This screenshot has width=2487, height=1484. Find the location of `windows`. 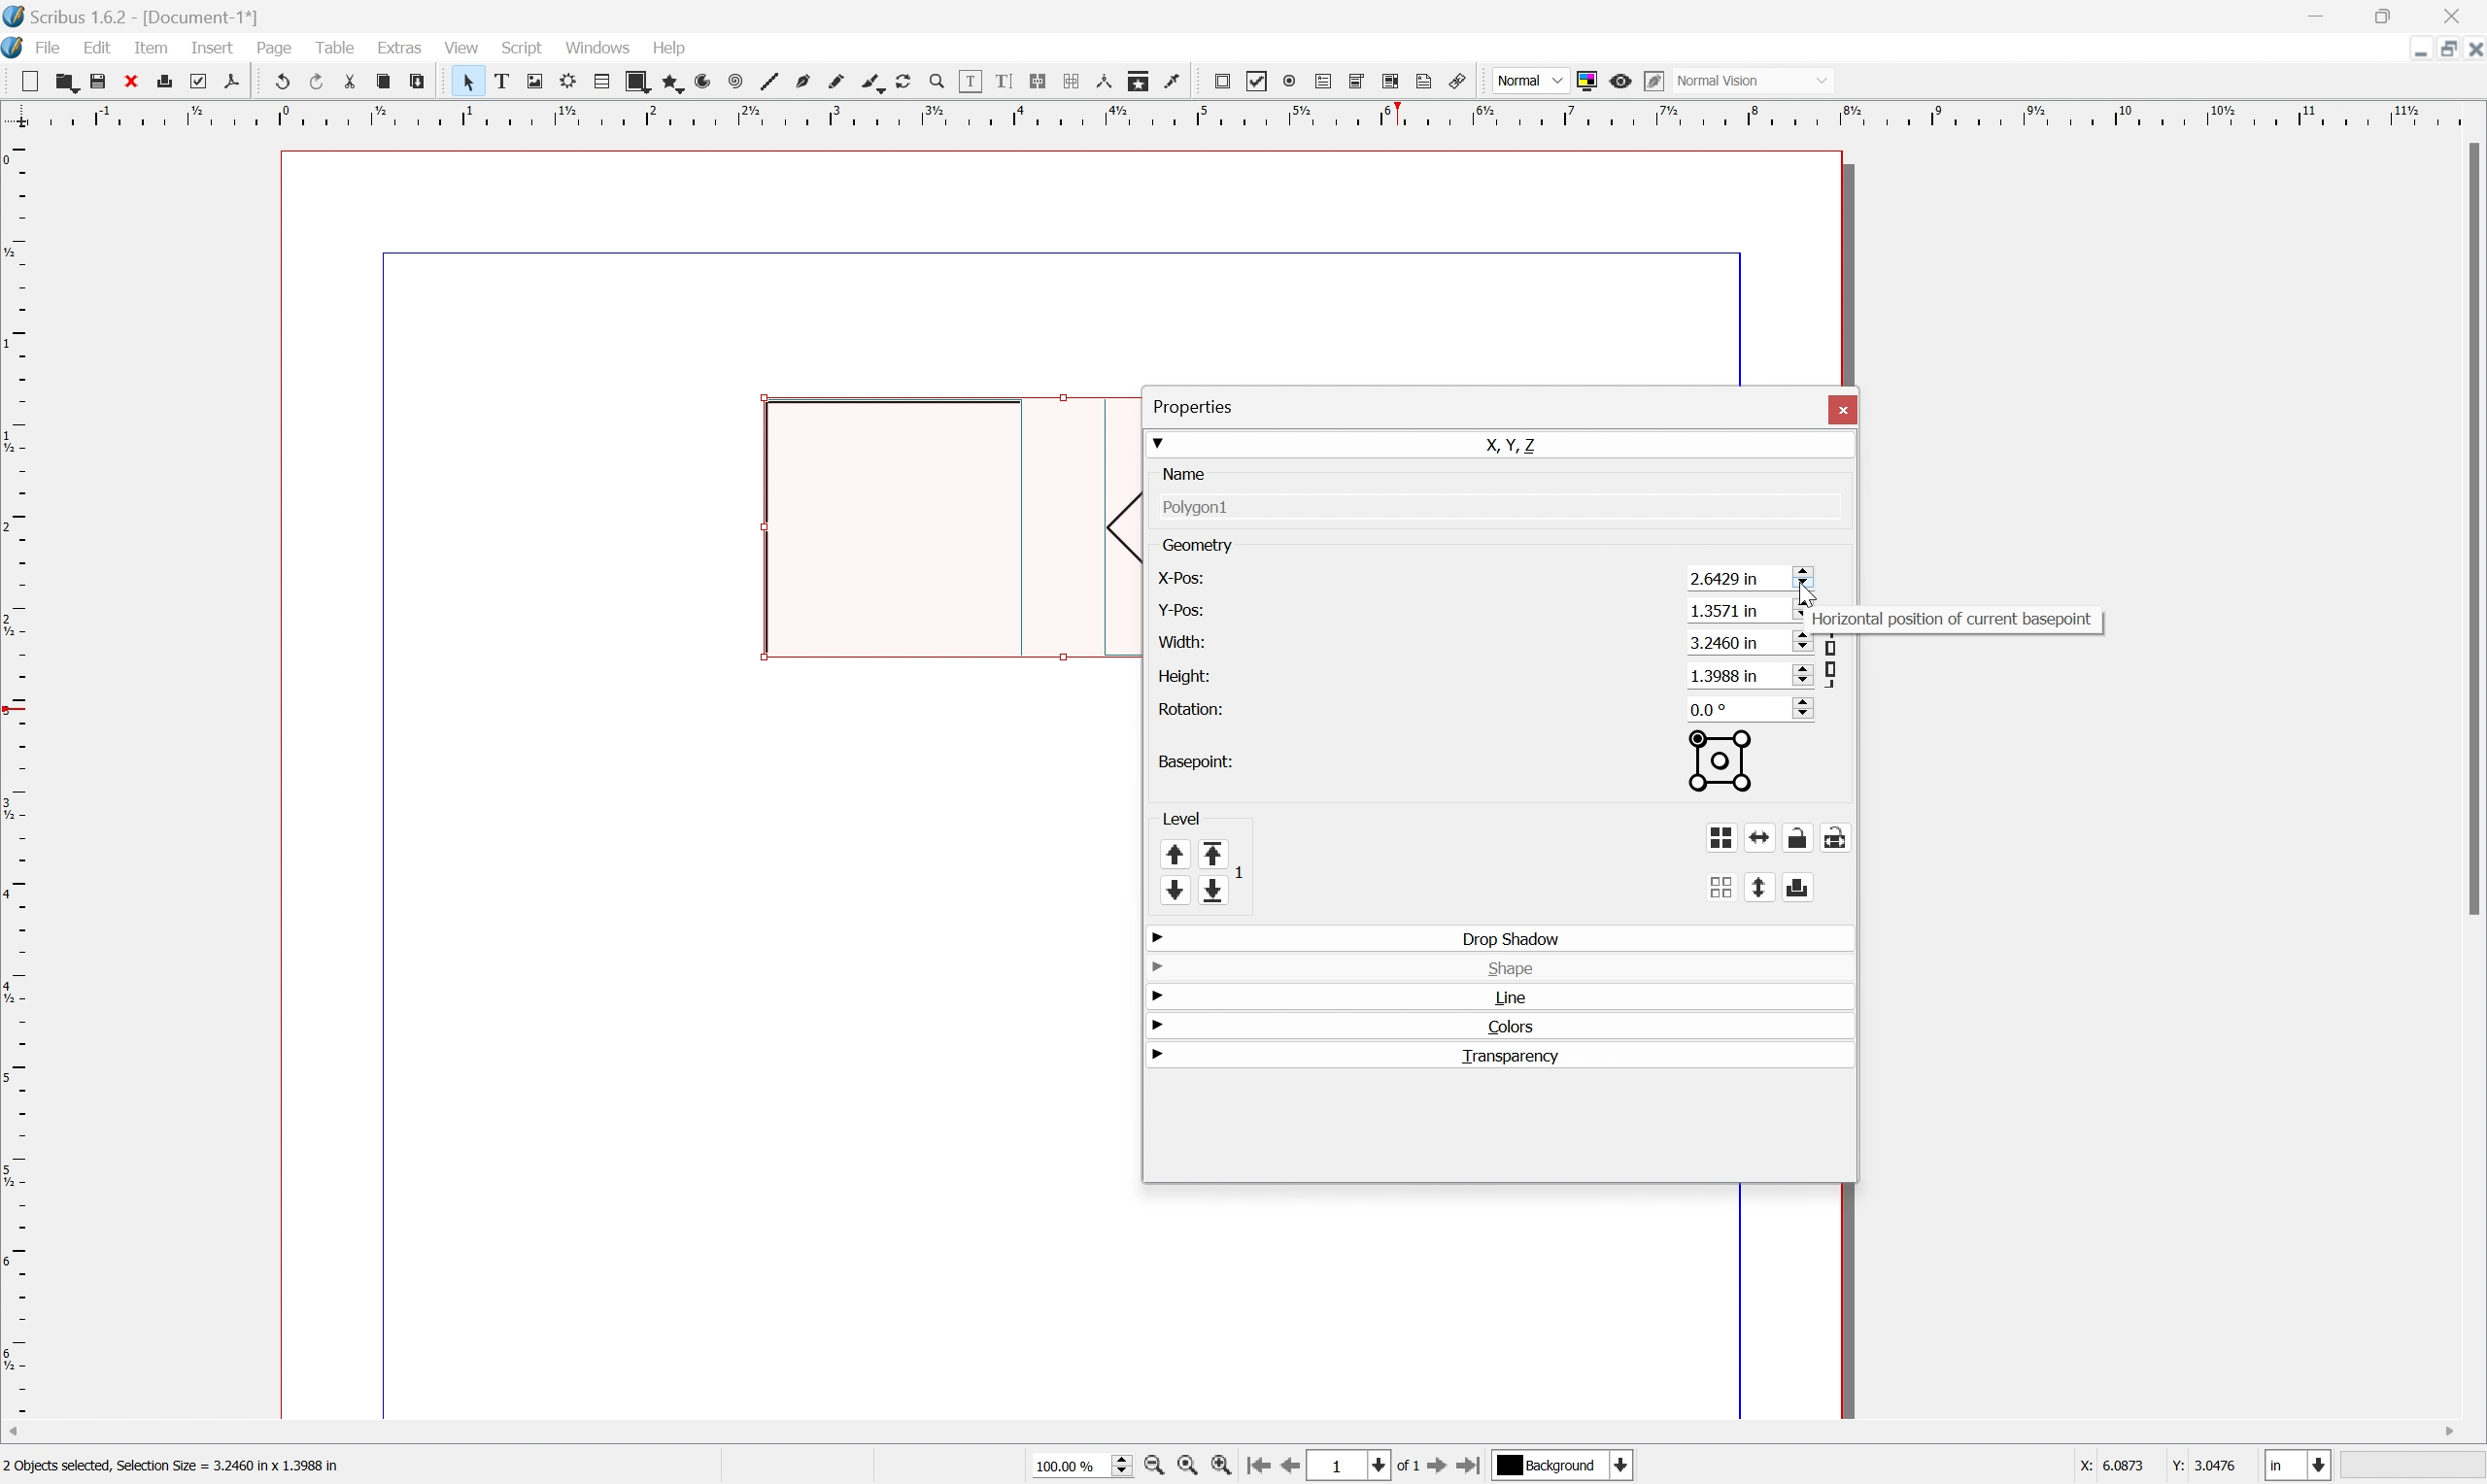

windows is located at coordinates (602, 47).